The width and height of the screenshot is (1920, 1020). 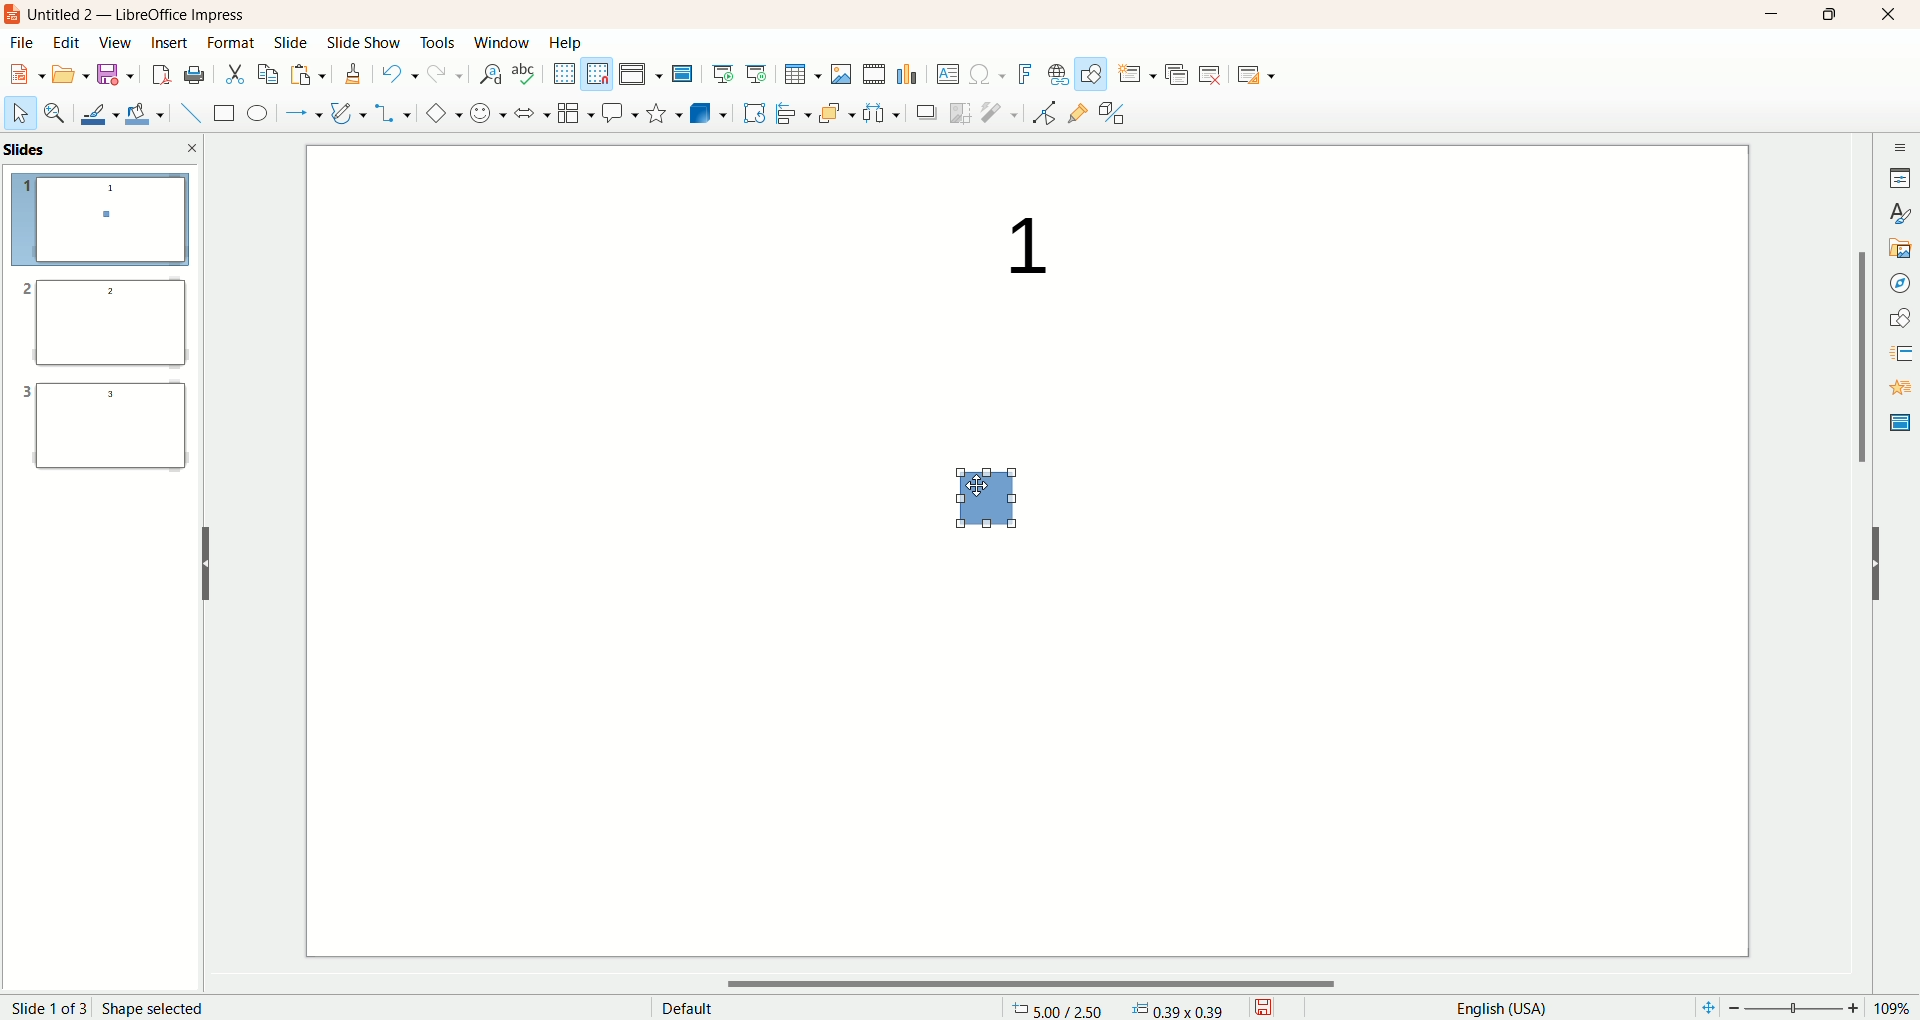 I want to click on slide transition, so click(x=1898, y=350).